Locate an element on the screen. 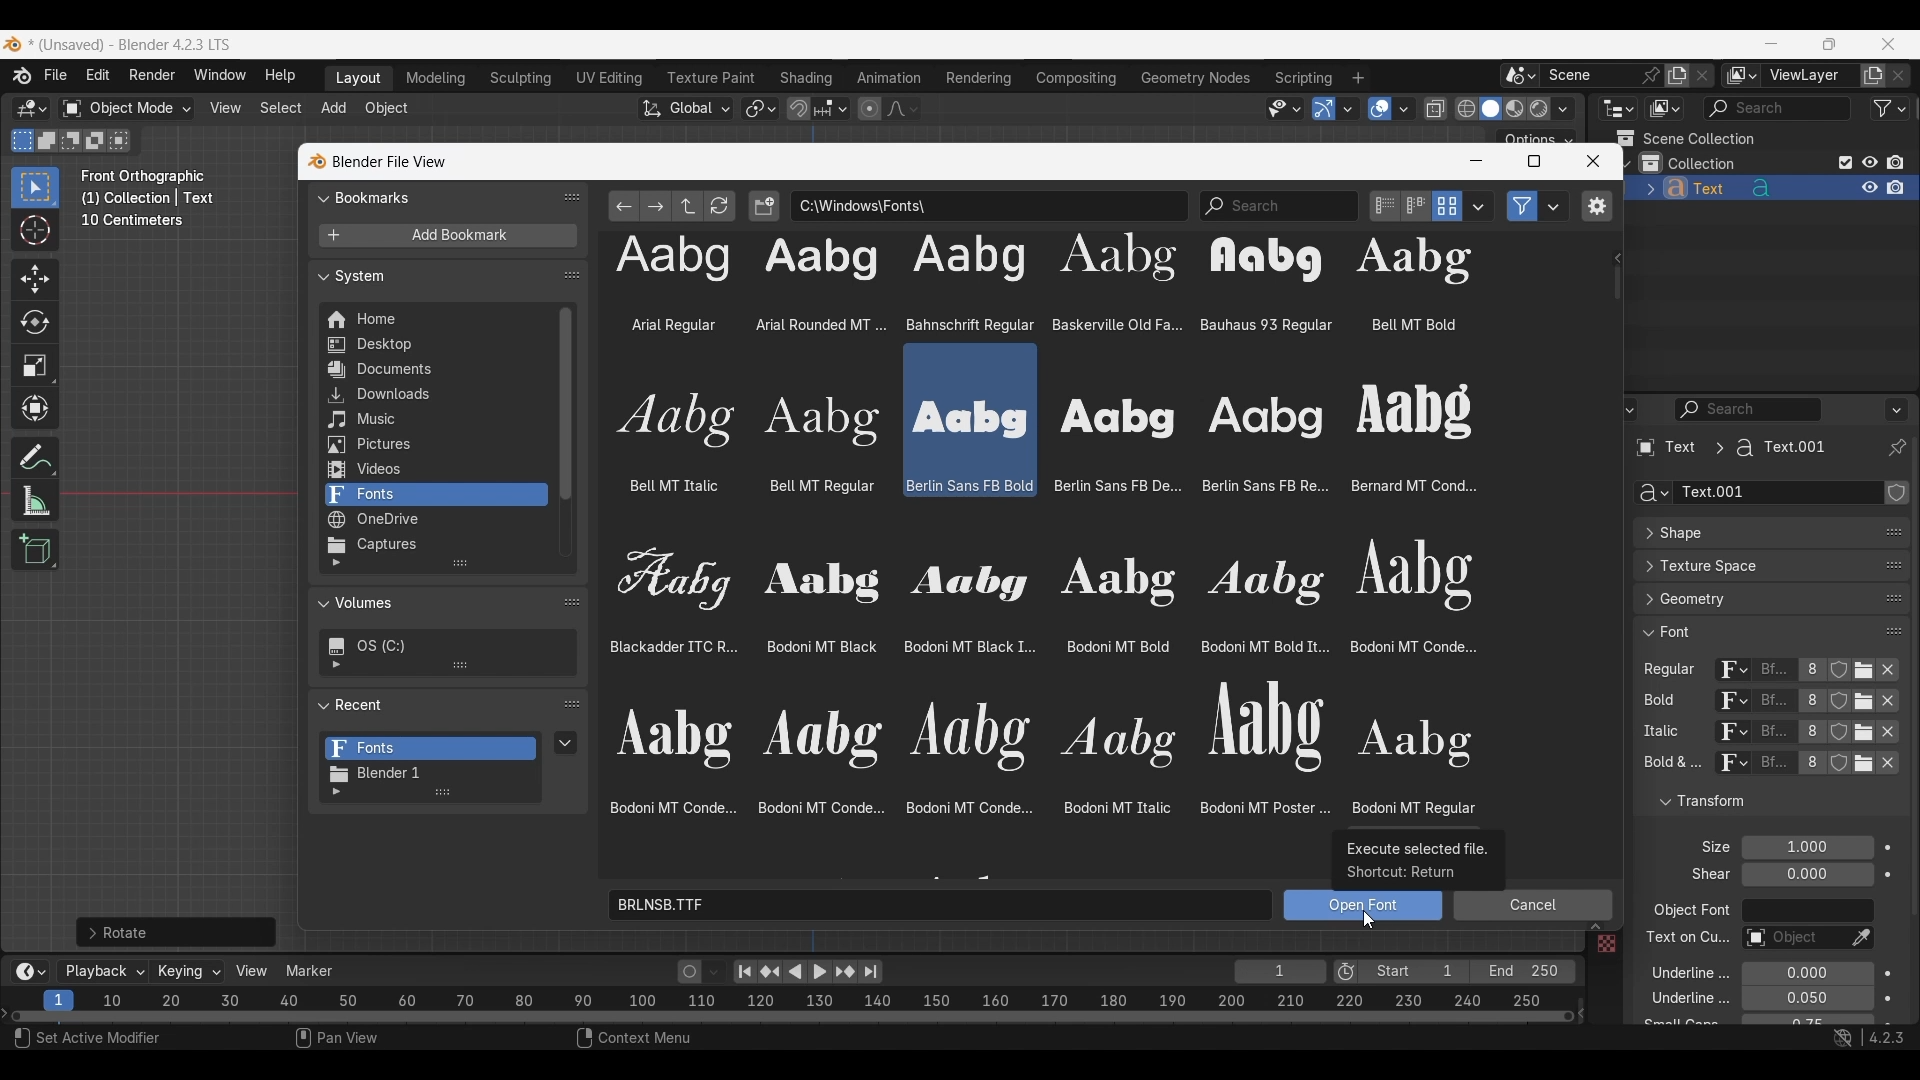 The image size is (1920, 1080). Underline Thickness is located at coordinates (1806, 999).